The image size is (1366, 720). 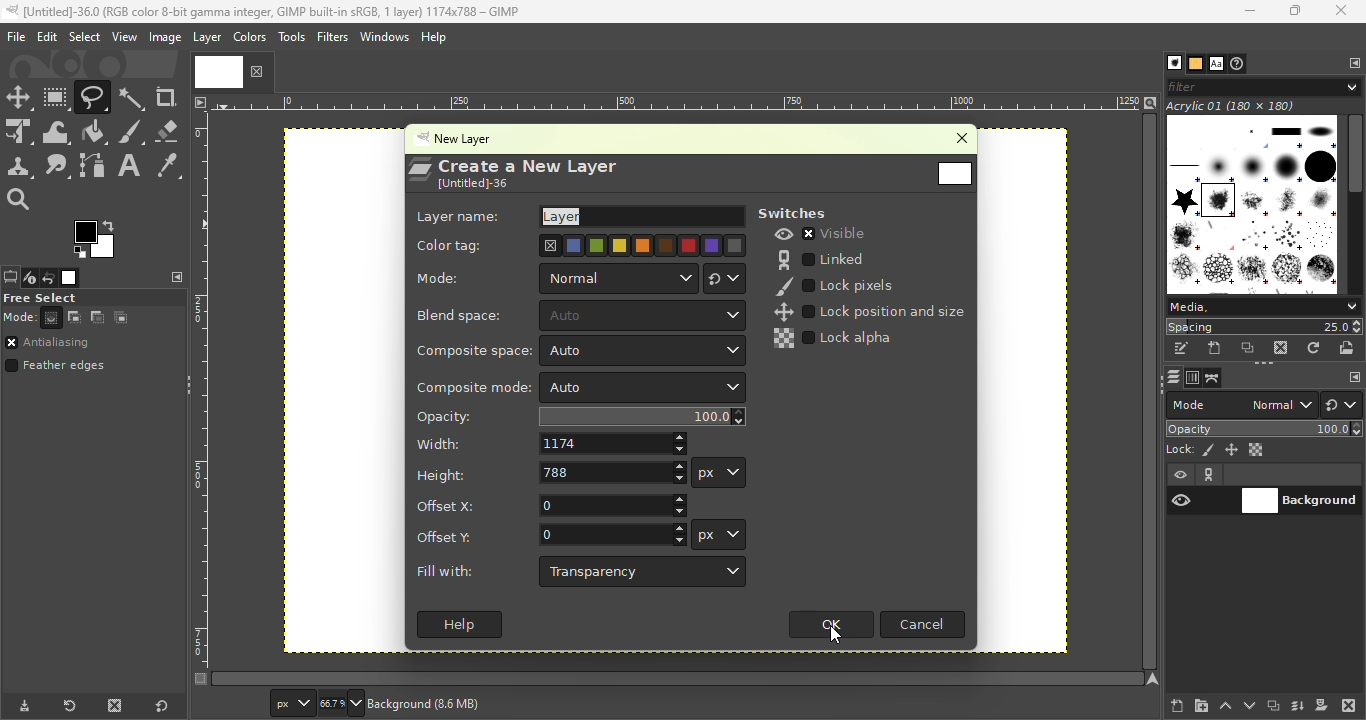 I want to click on Smudge tool, so click(x=60, y=166).